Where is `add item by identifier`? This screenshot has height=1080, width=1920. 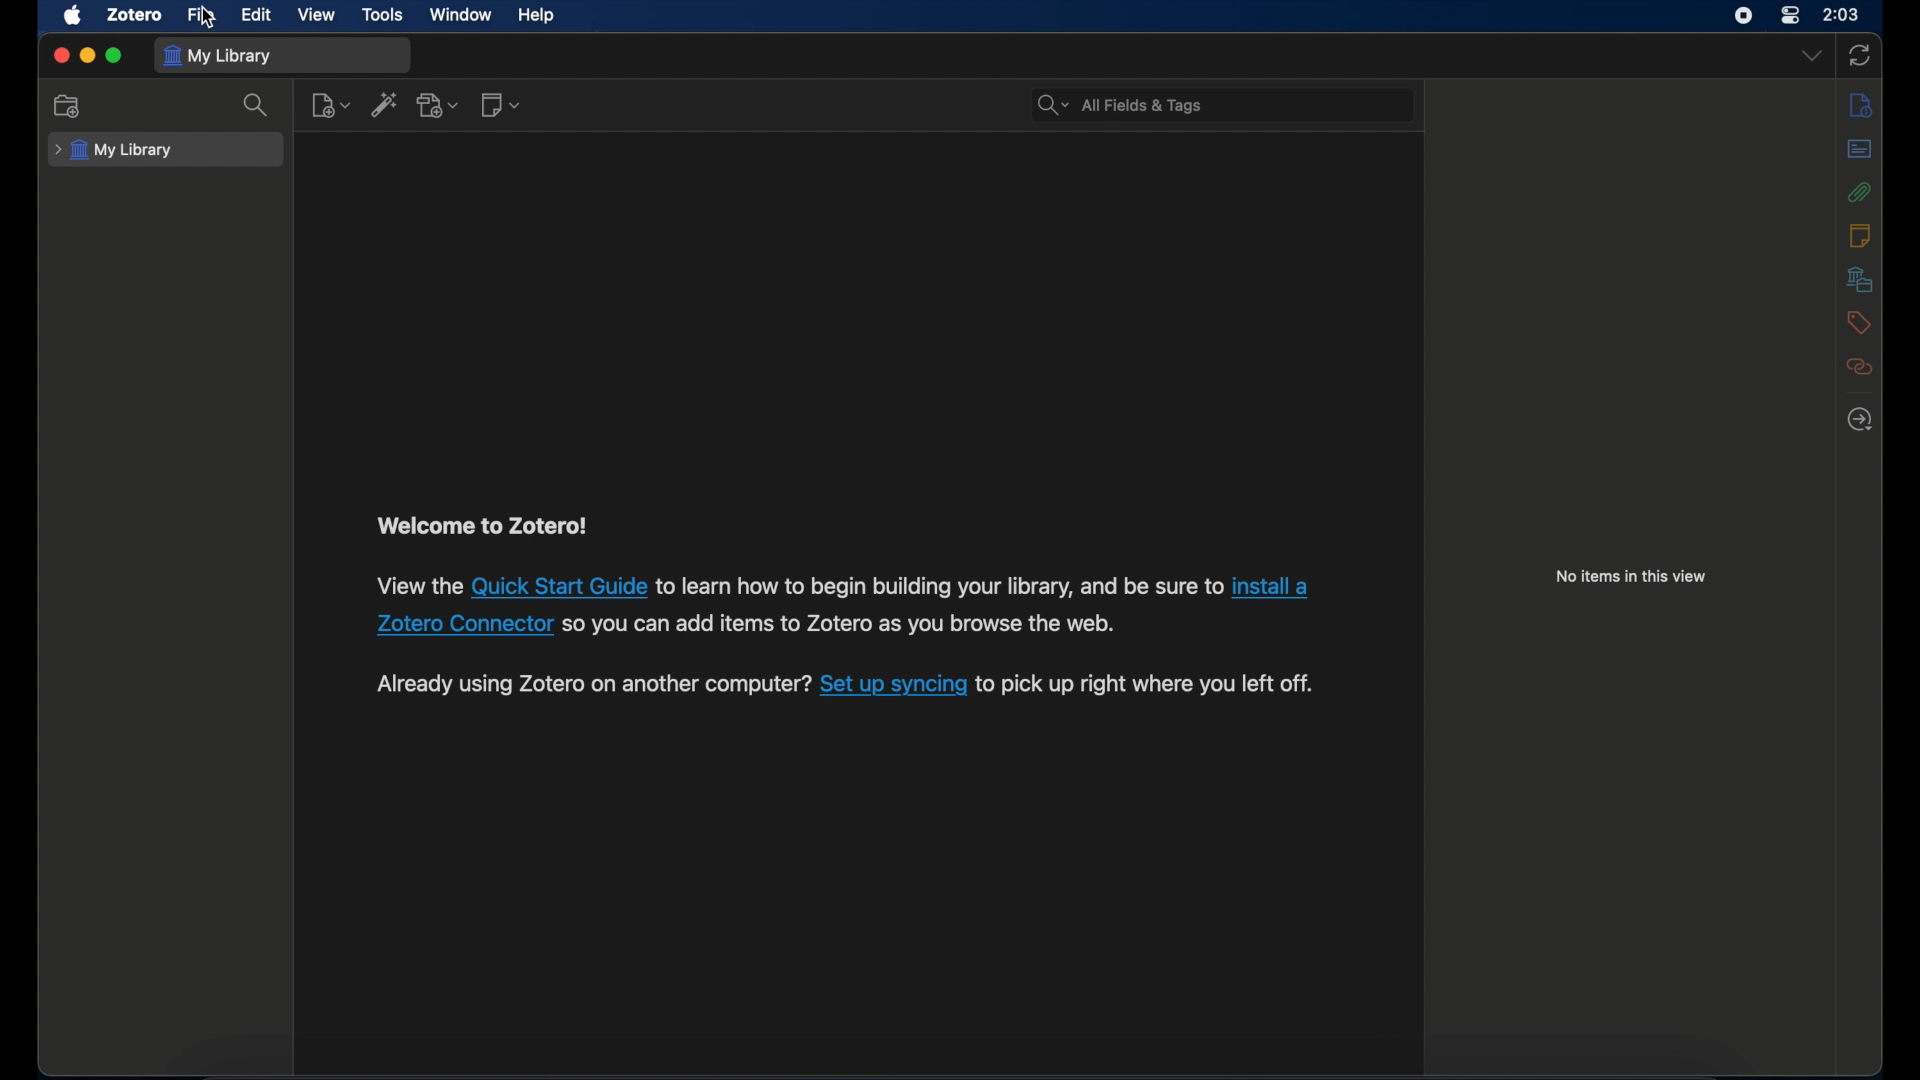 add item by identifier is located at coordinates (385, 104).